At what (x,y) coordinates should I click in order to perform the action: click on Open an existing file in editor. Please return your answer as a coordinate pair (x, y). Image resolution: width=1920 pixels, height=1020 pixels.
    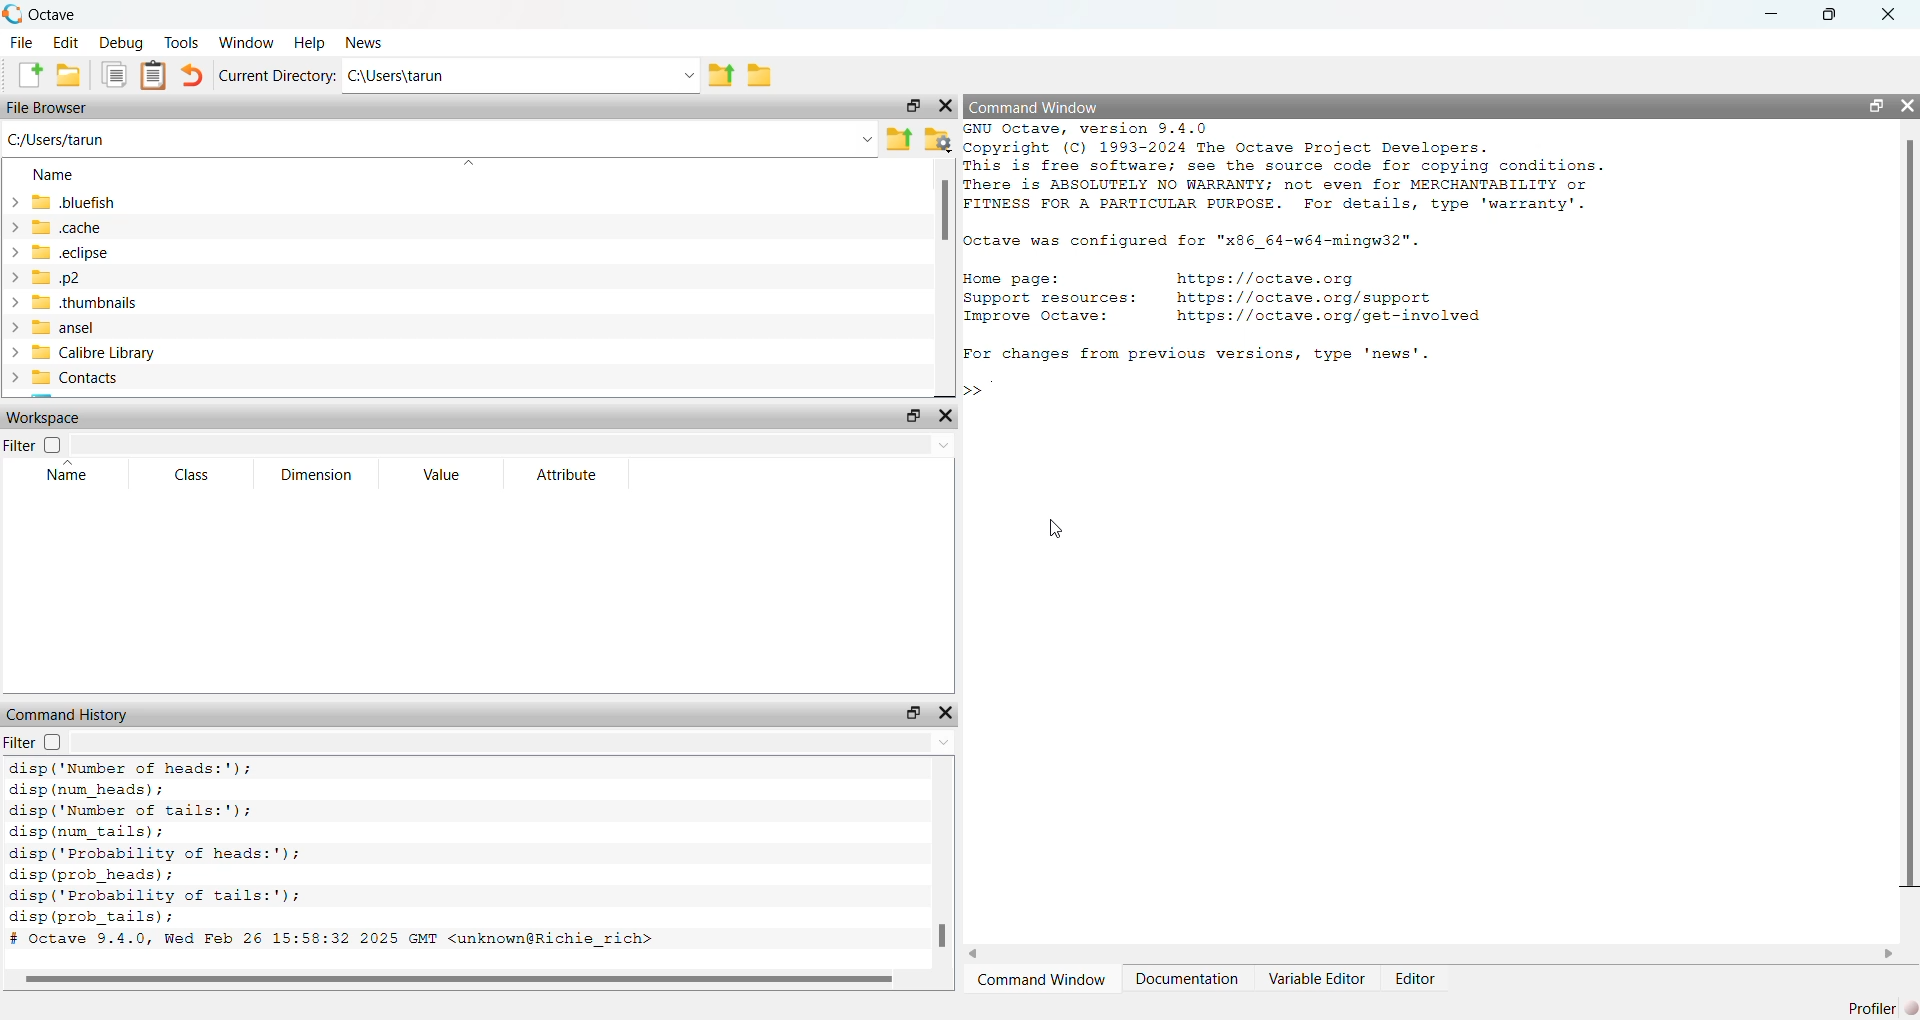
    Looking at the image, I should click on (68, 74).